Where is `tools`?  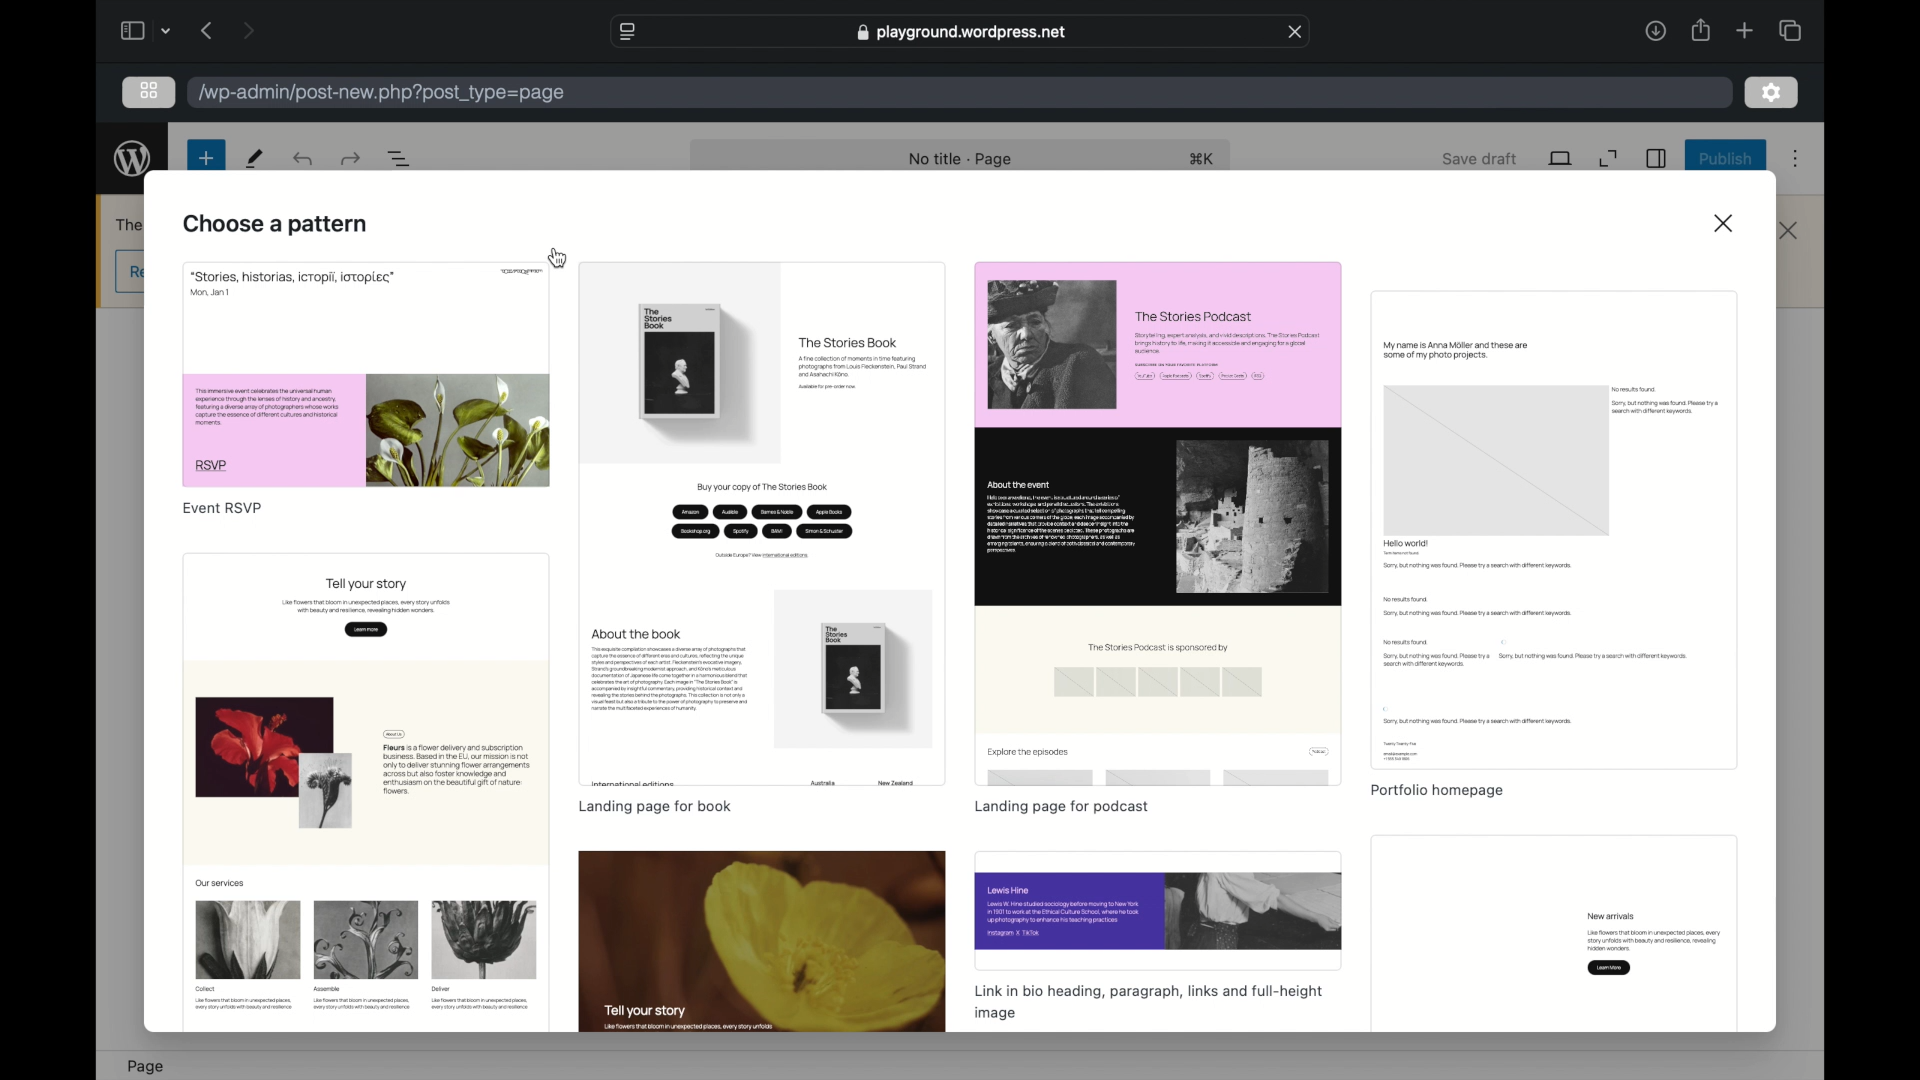
tools is located at coordinates (256, 158).